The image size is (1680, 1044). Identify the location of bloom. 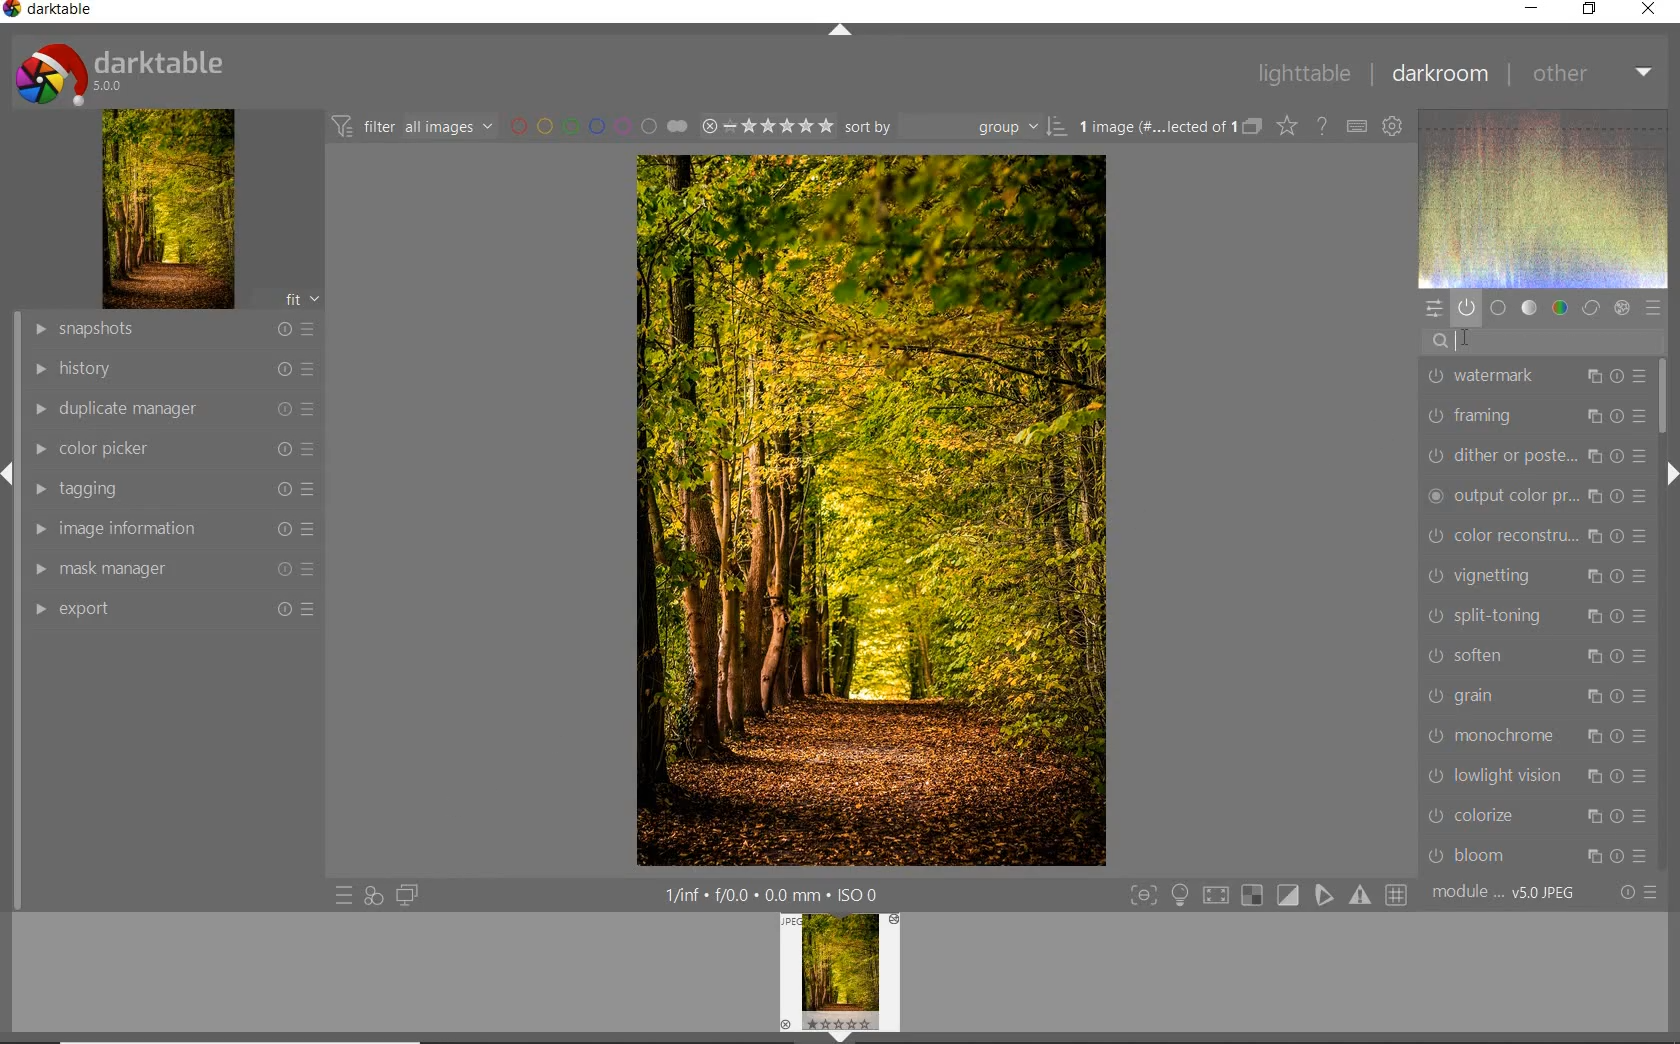
(1536, 855).